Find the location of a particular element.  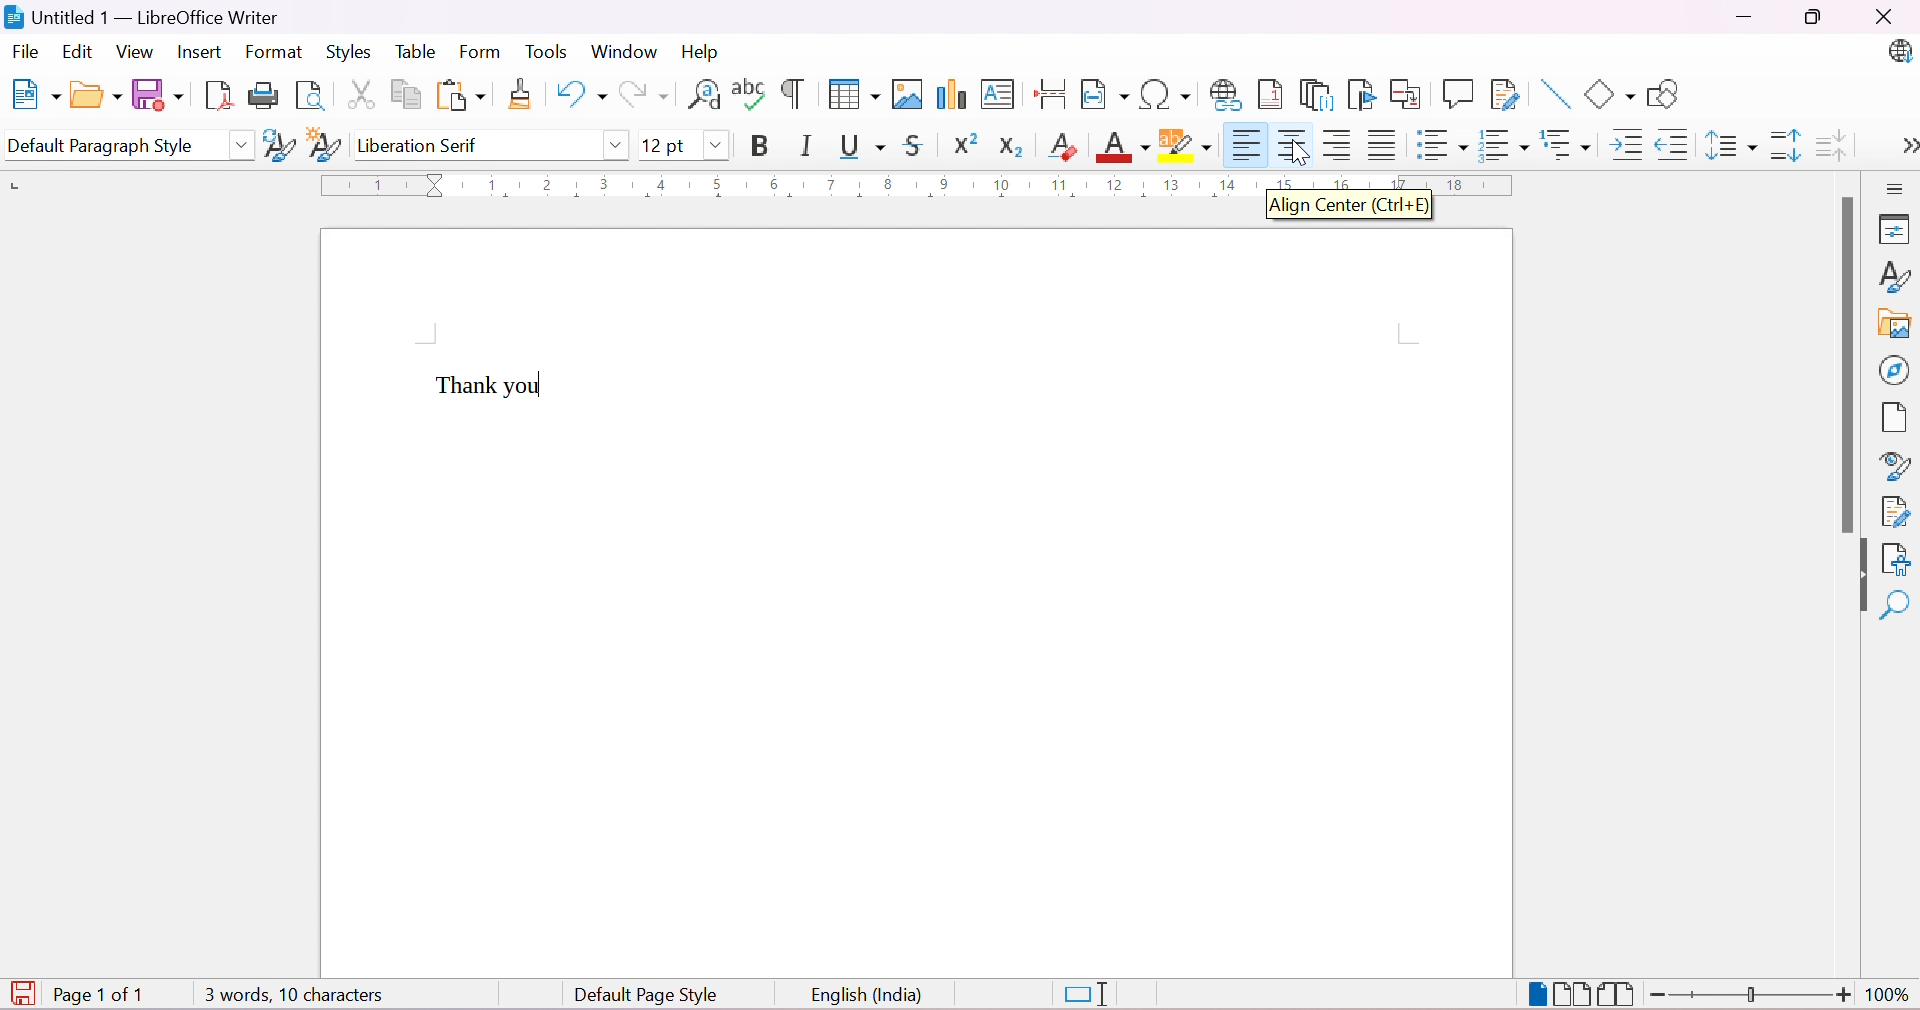

Restore Down is located at coordinates (1813, 17).